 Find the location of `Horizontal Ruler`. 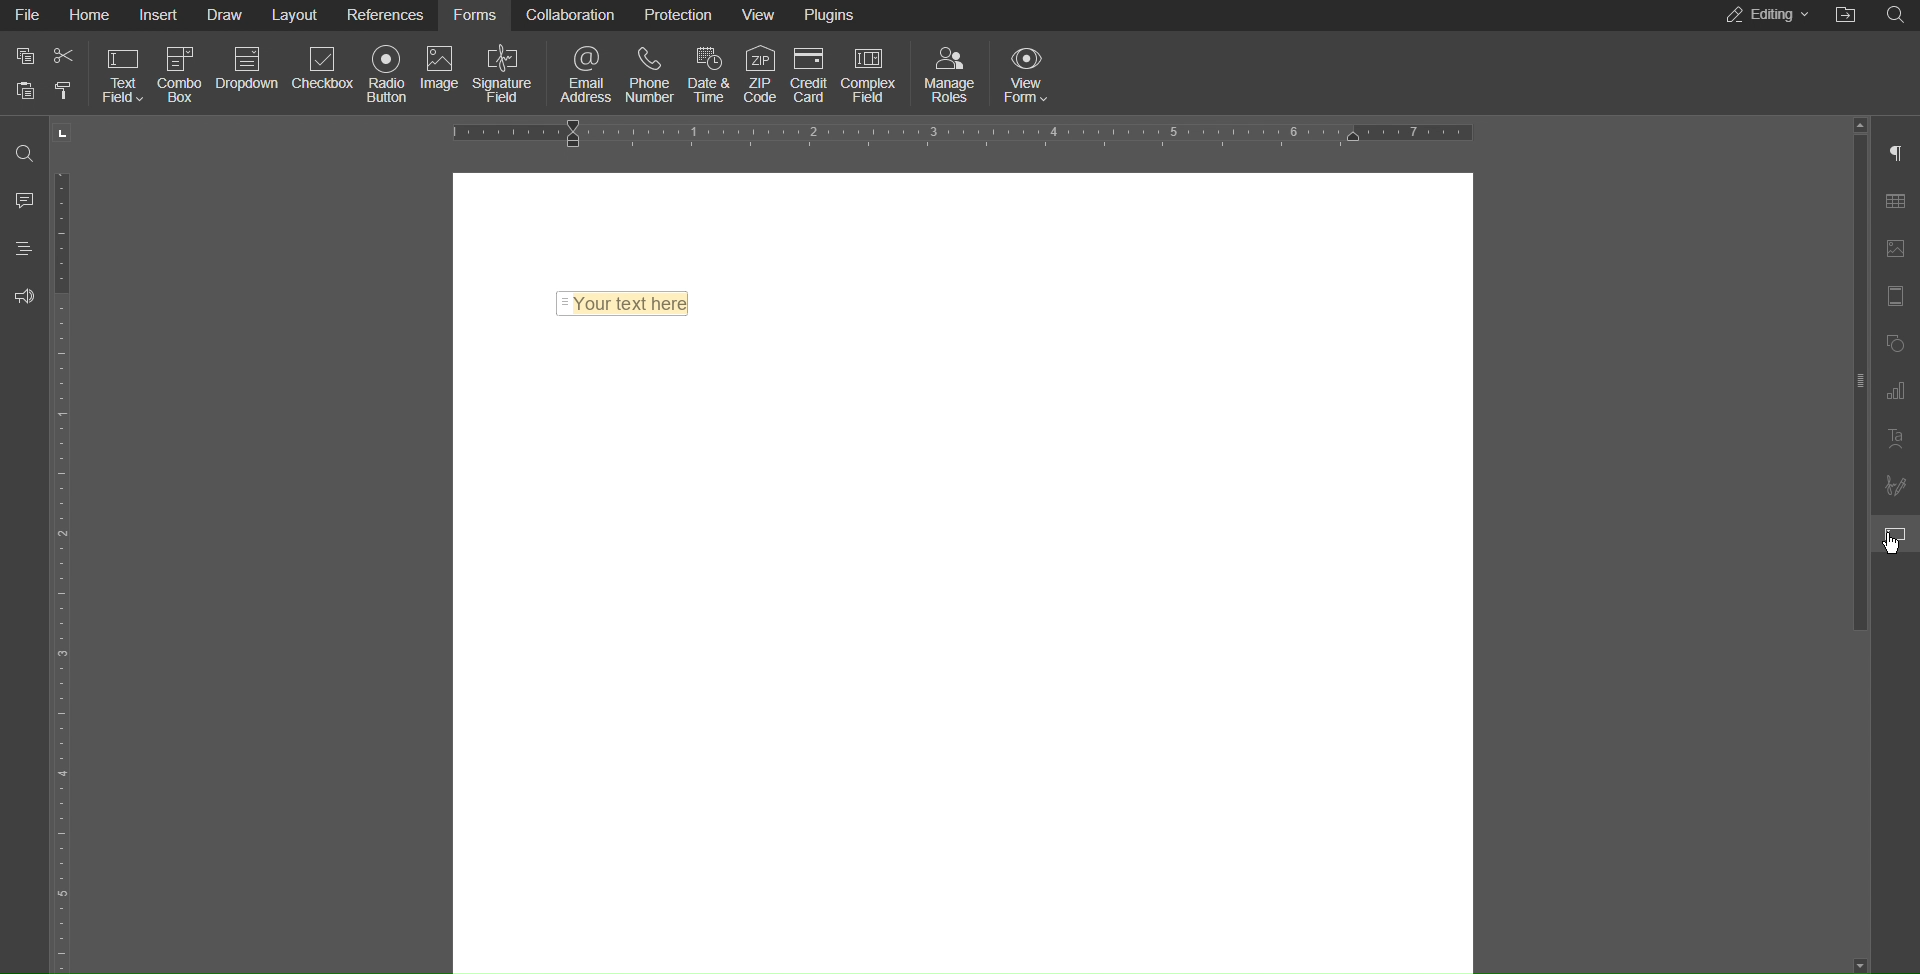

Horizontal Ruler is located at coordinates (969, 131).